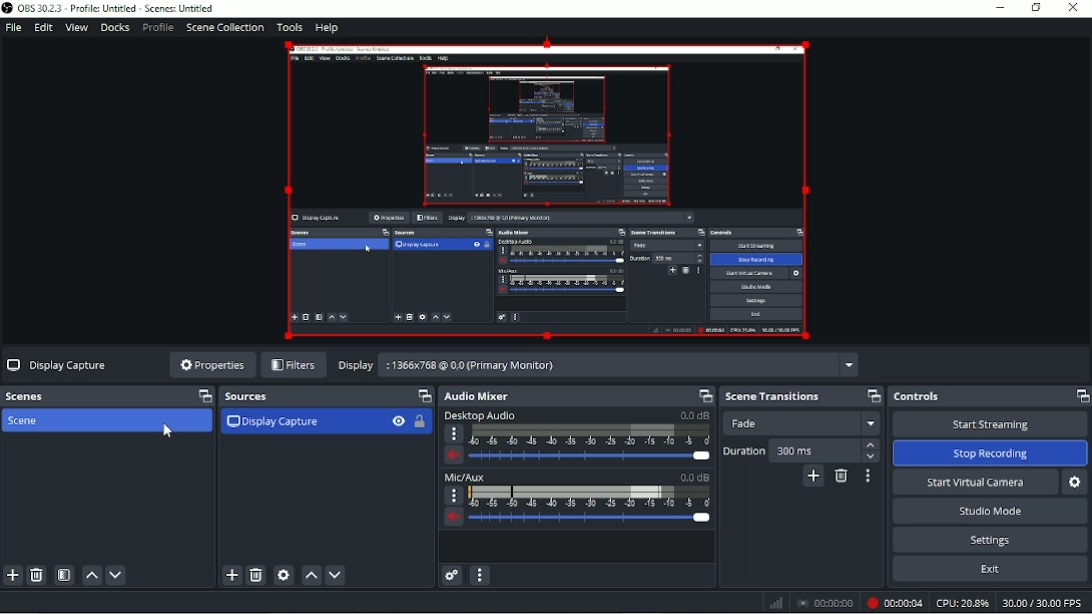  I want to click on Minimize, so click(1000, 7).